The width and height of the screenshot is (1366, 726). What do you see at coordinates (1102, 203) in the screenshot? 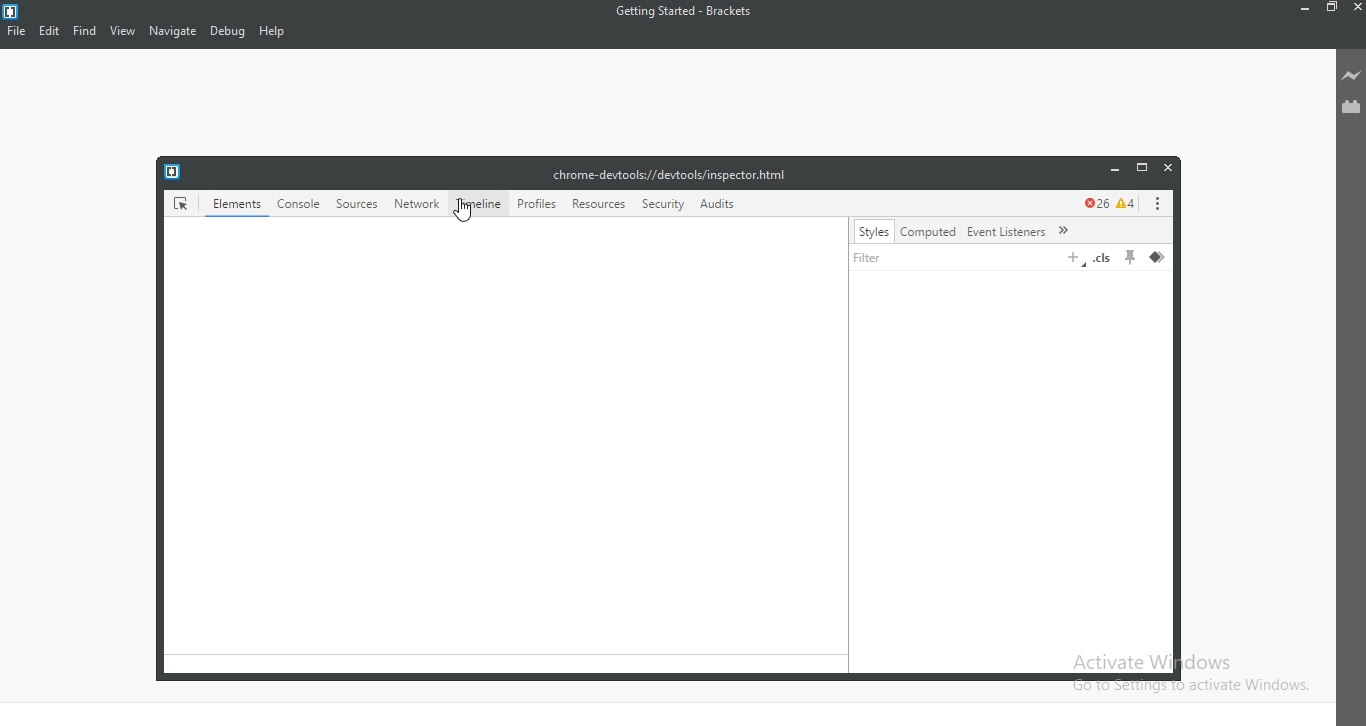
I see `error and caution` at bounding box center [1102, 203].